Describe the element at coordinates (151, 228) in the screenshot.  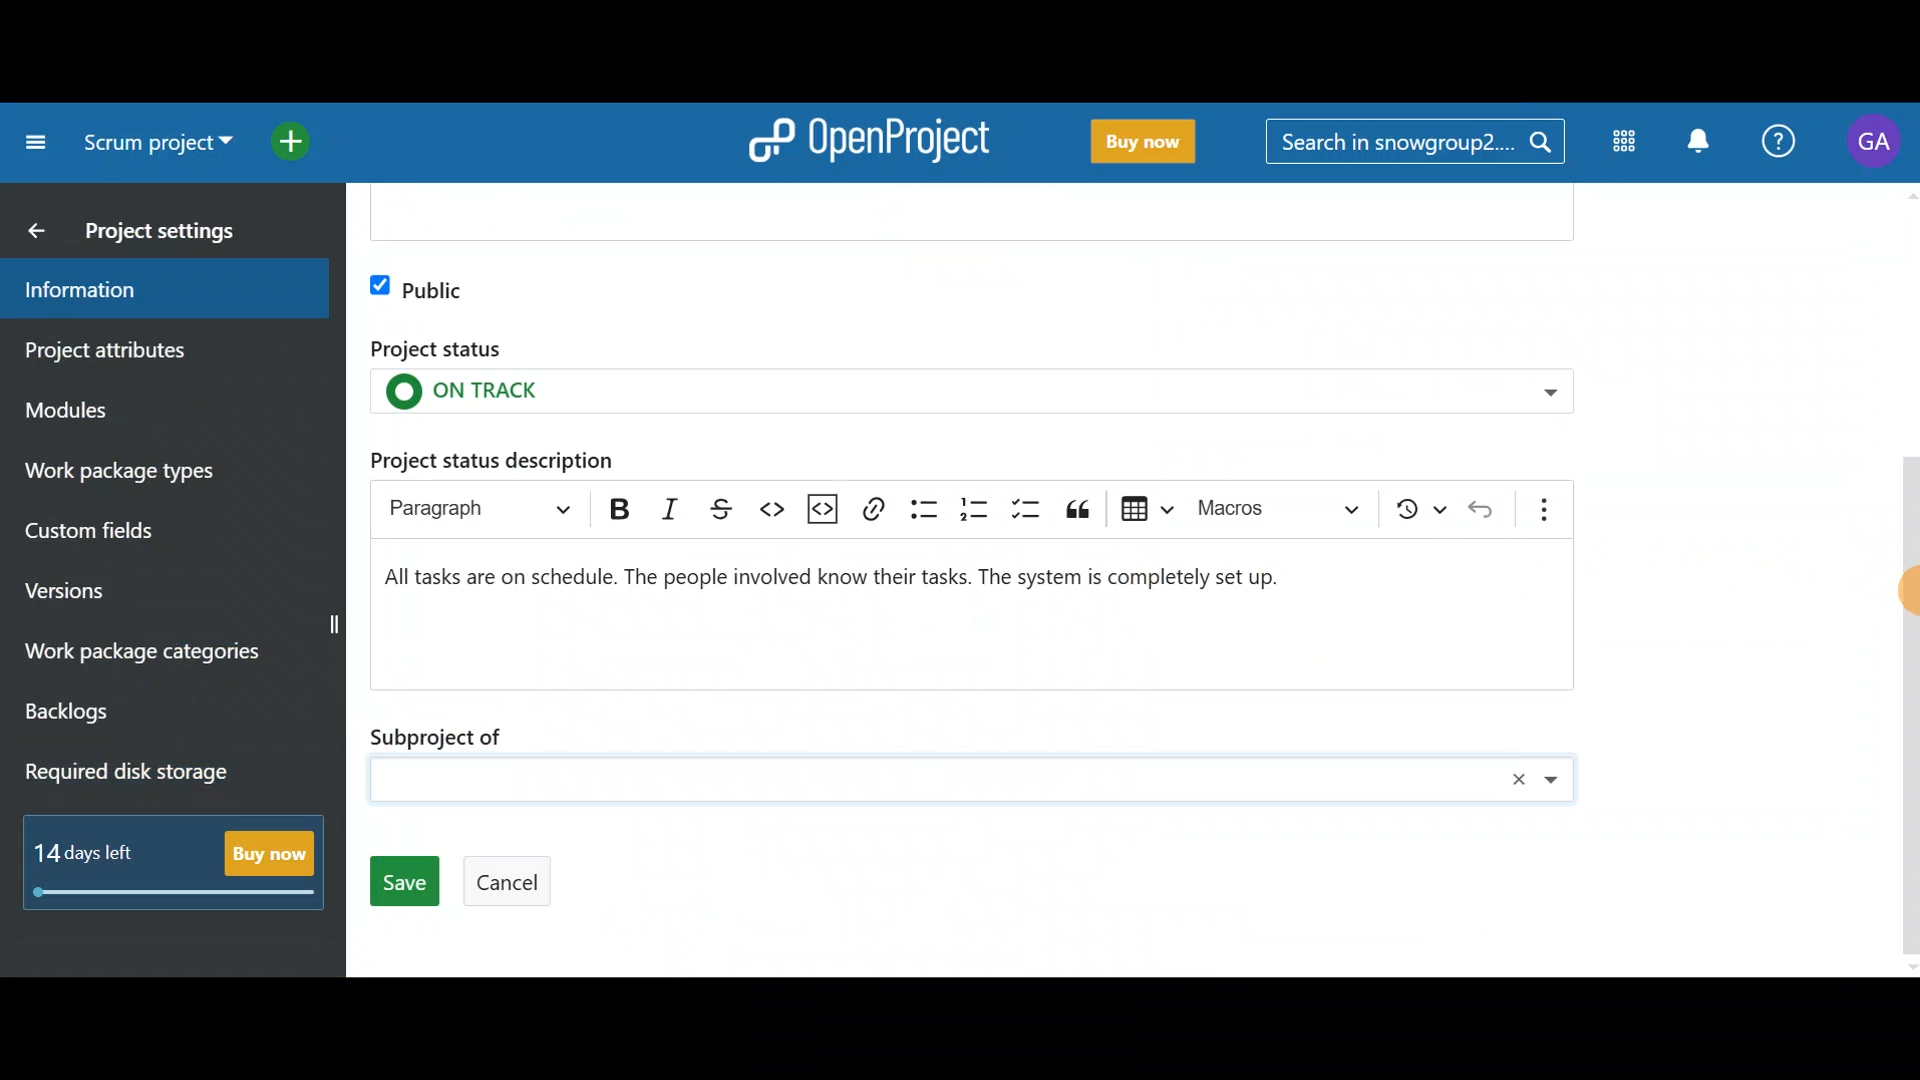
I see `Project settings` at that location.